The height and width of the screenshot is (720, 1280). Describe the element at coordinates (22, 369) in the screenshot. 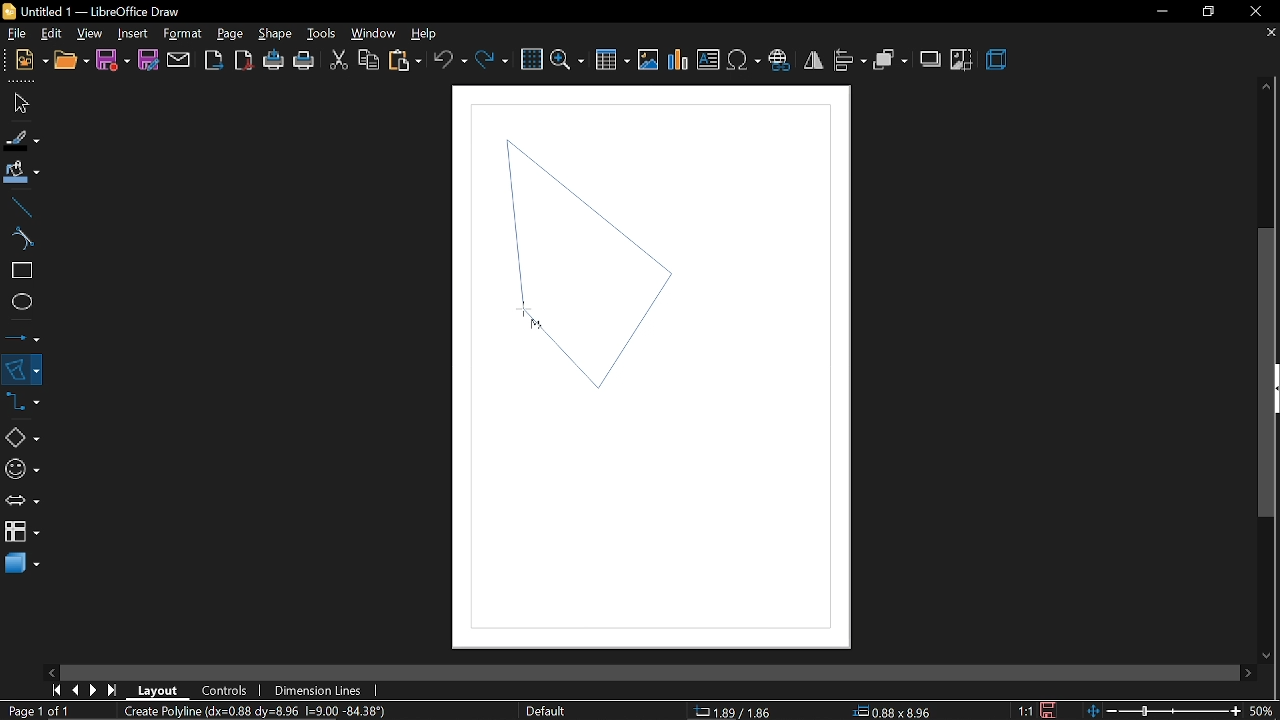

I see `curves and polygons` at that location.